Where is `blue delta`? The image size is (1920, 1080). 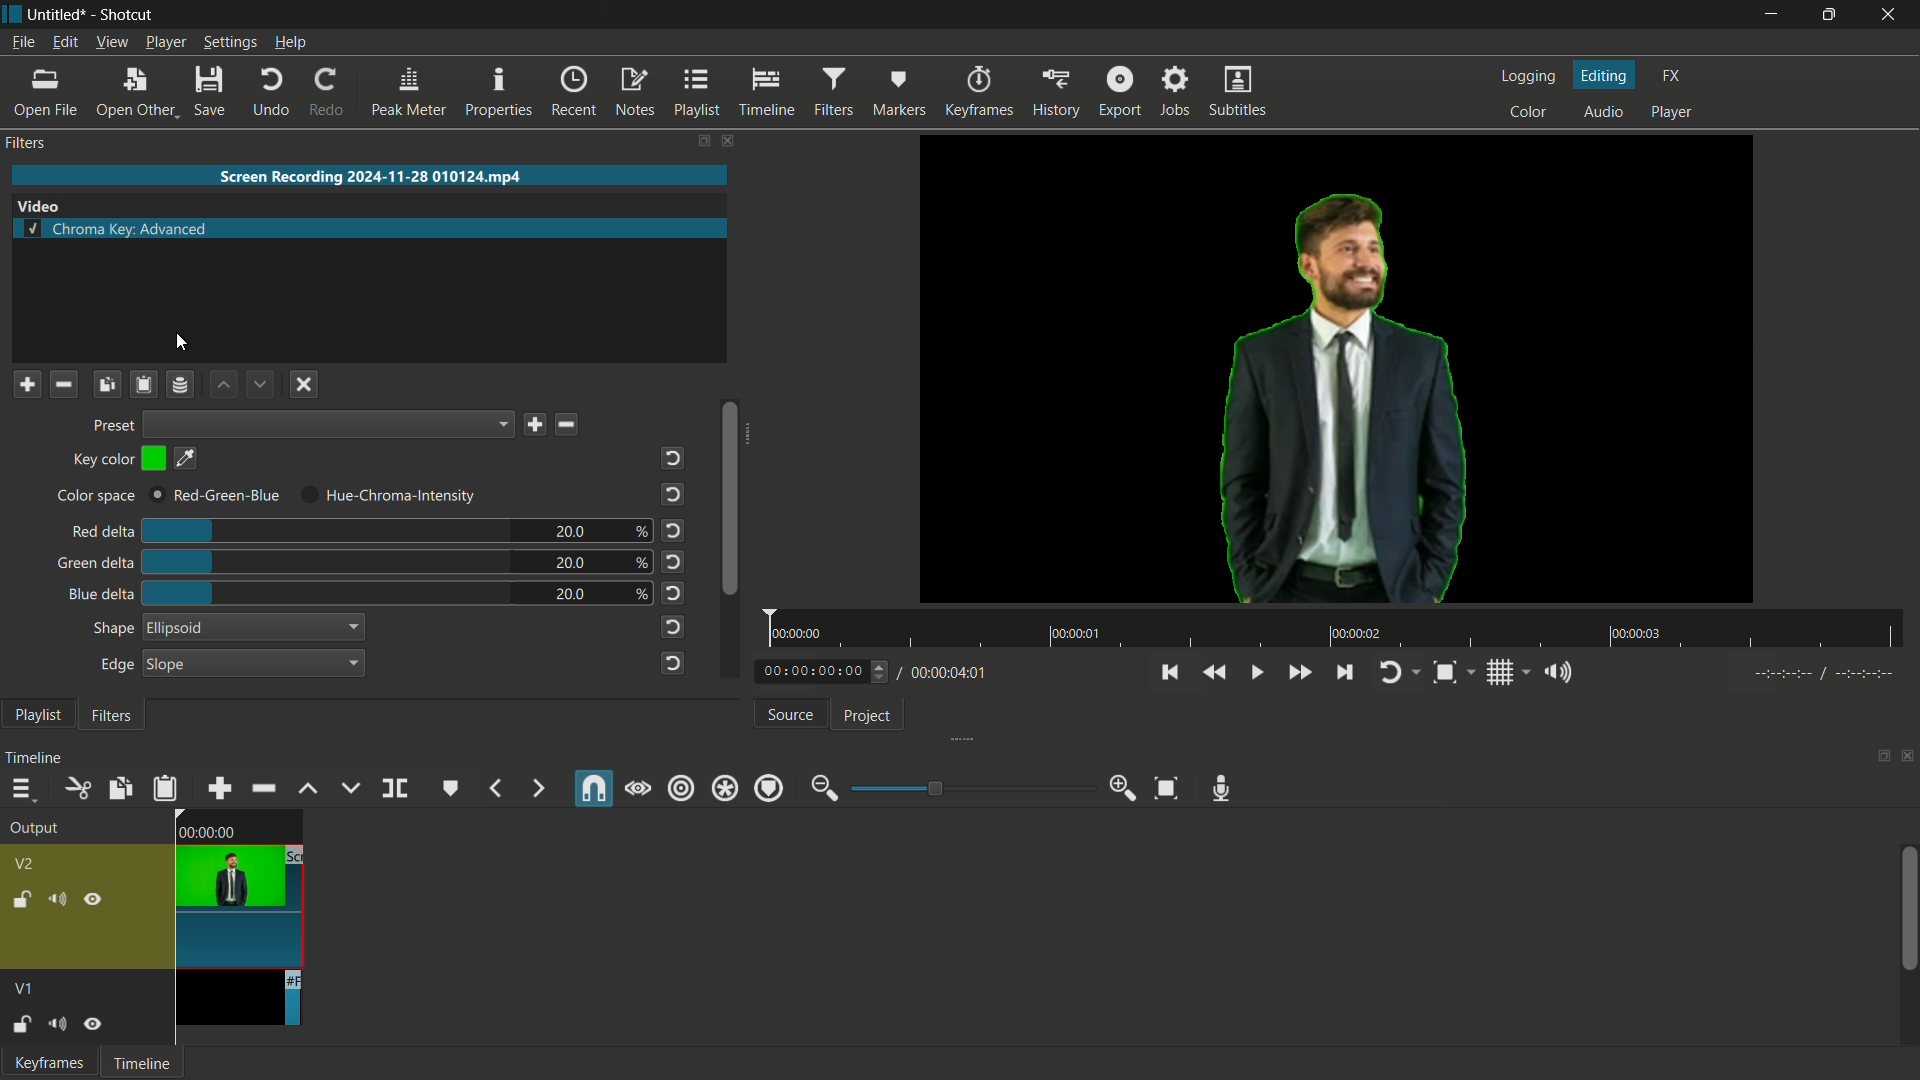 blue delta is located at coordinates (100, 593).